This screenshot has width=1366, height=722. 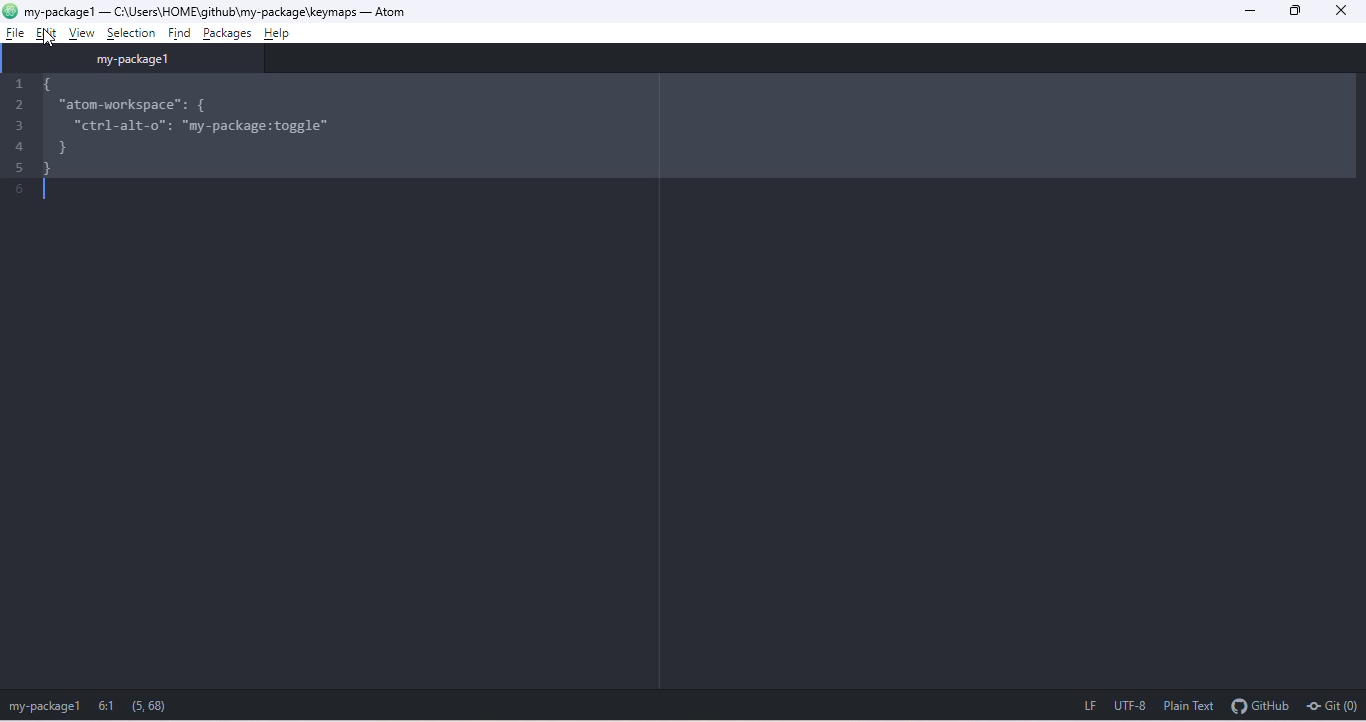 What do you see at coordinates (1191, 707) in the screenshot?
I see `plain text` at bounding box center [1191, 707].